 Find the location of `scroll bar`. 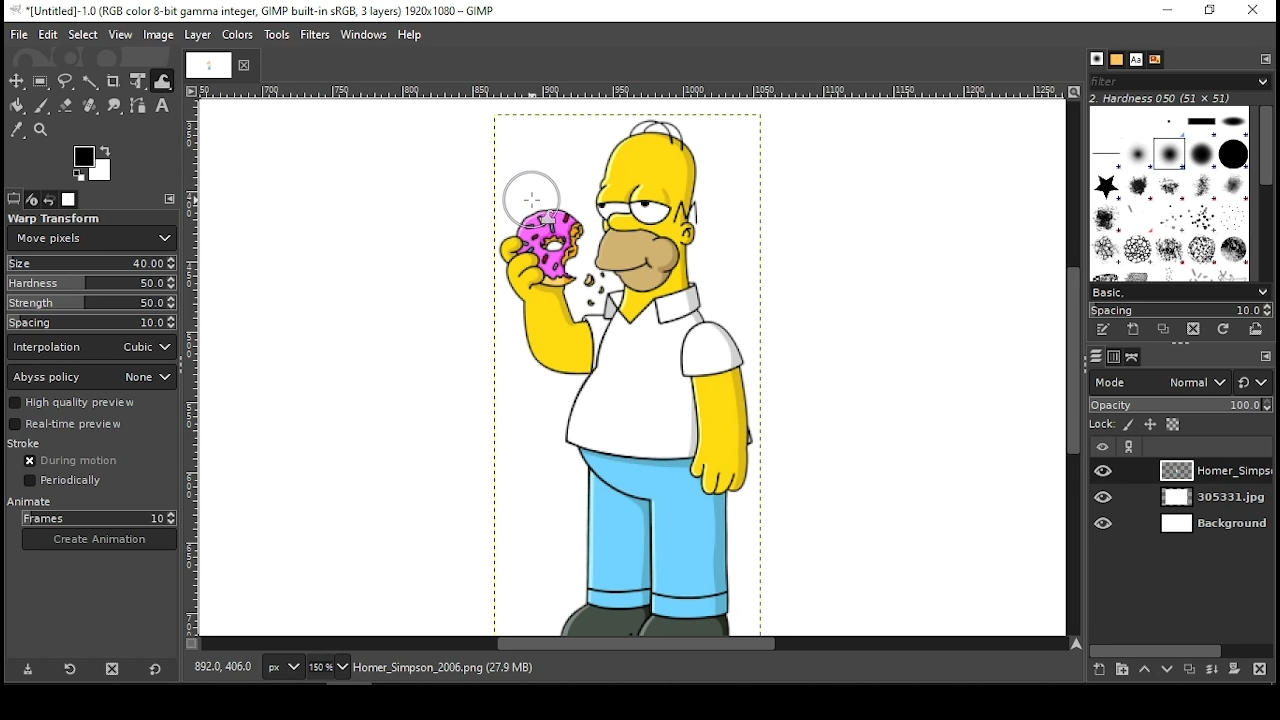

scroll bar is located at coordinates (1076, 369).